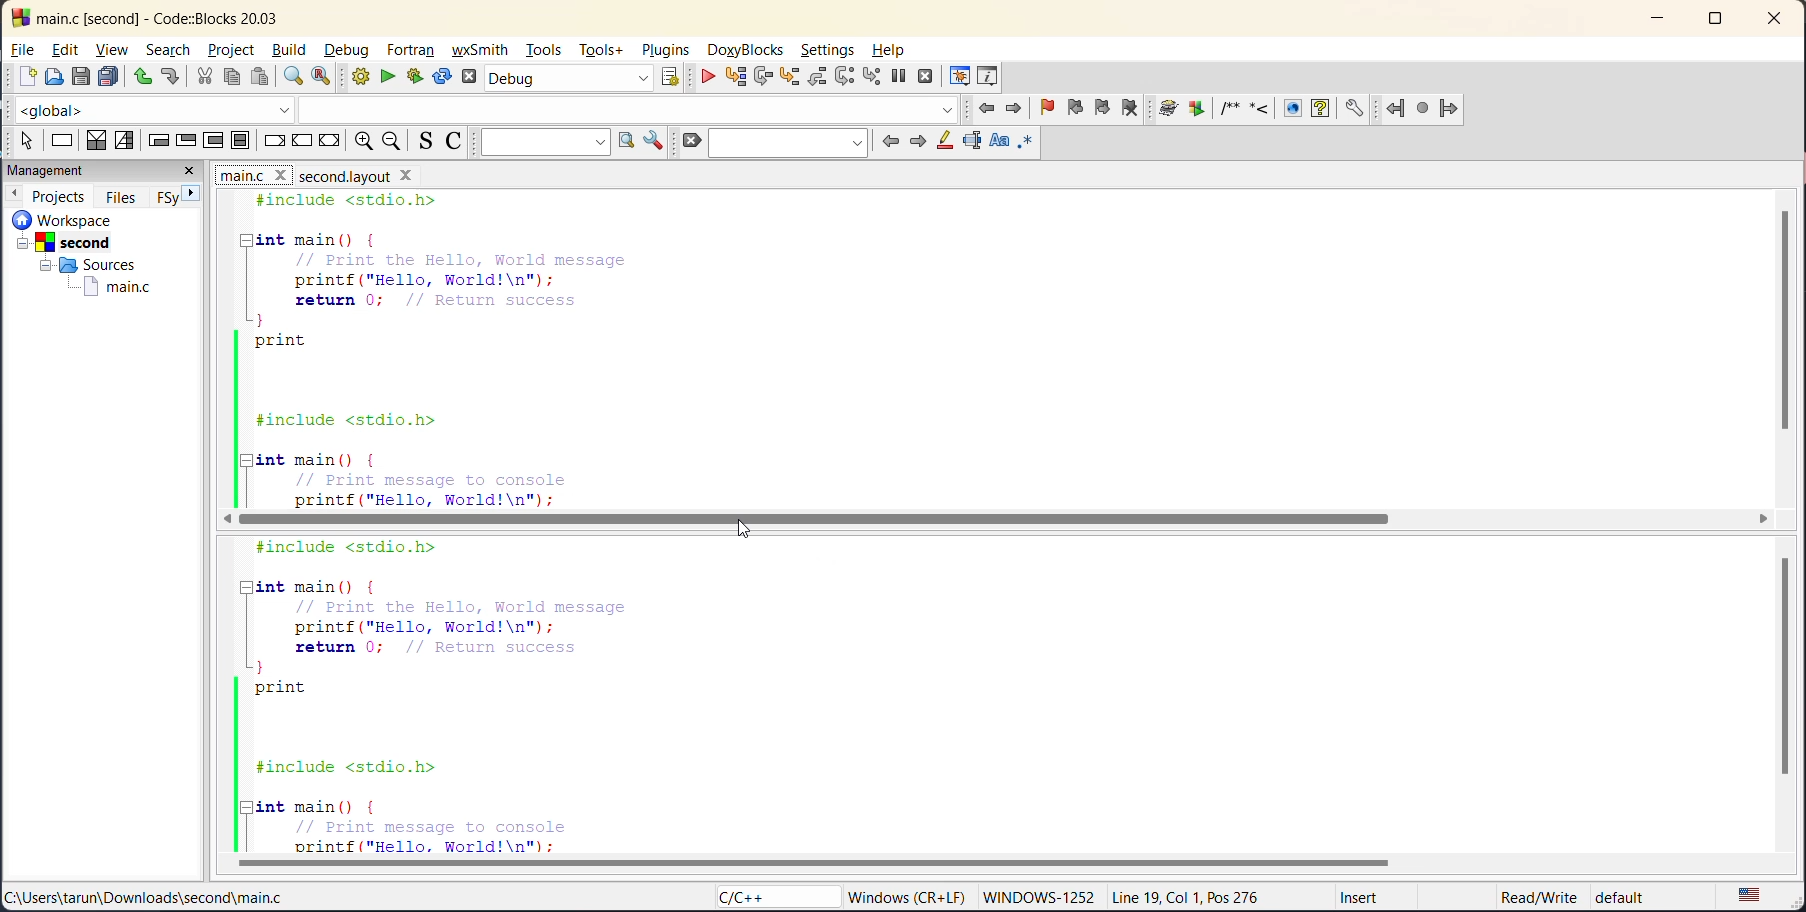 This screenshot has width=1806, height=912. What do you see at coordinates (676, 79) in the screenshot?
I see `show select target dialog` at bounding box center [676, 79].